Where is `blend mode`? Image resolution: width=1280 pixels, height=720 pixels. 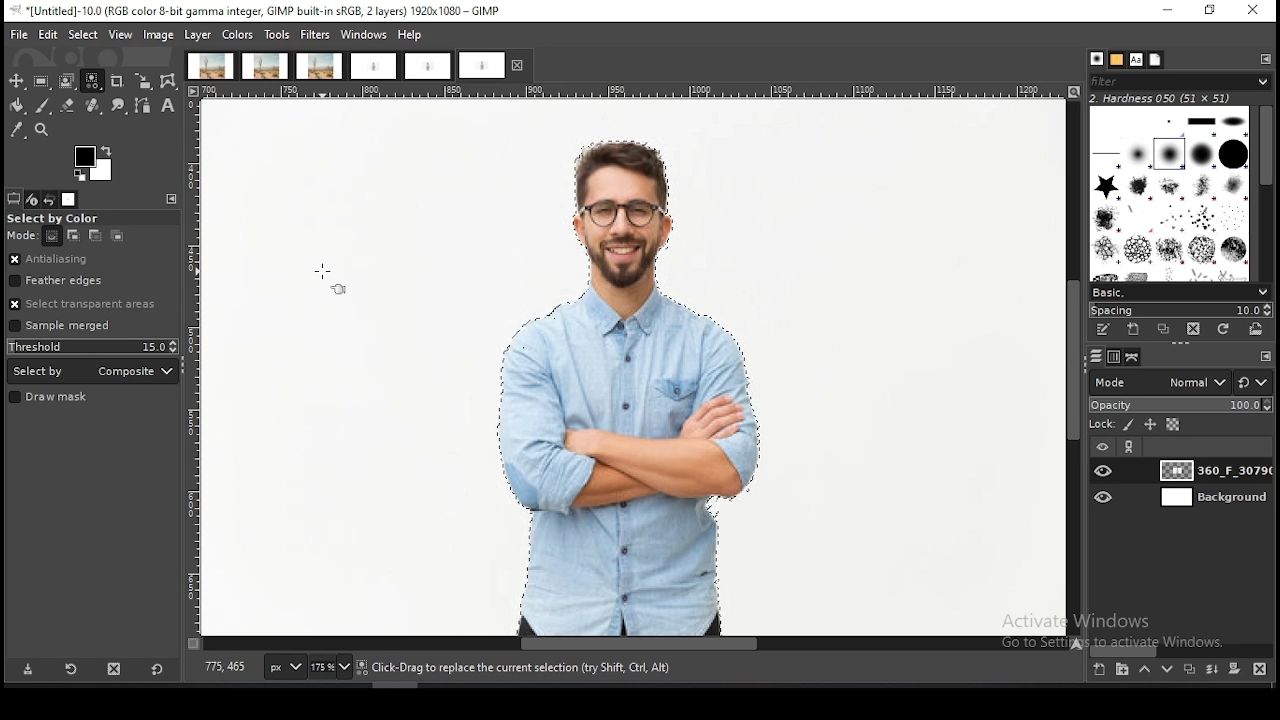
blend mode is located at coordinates (1159, 382).